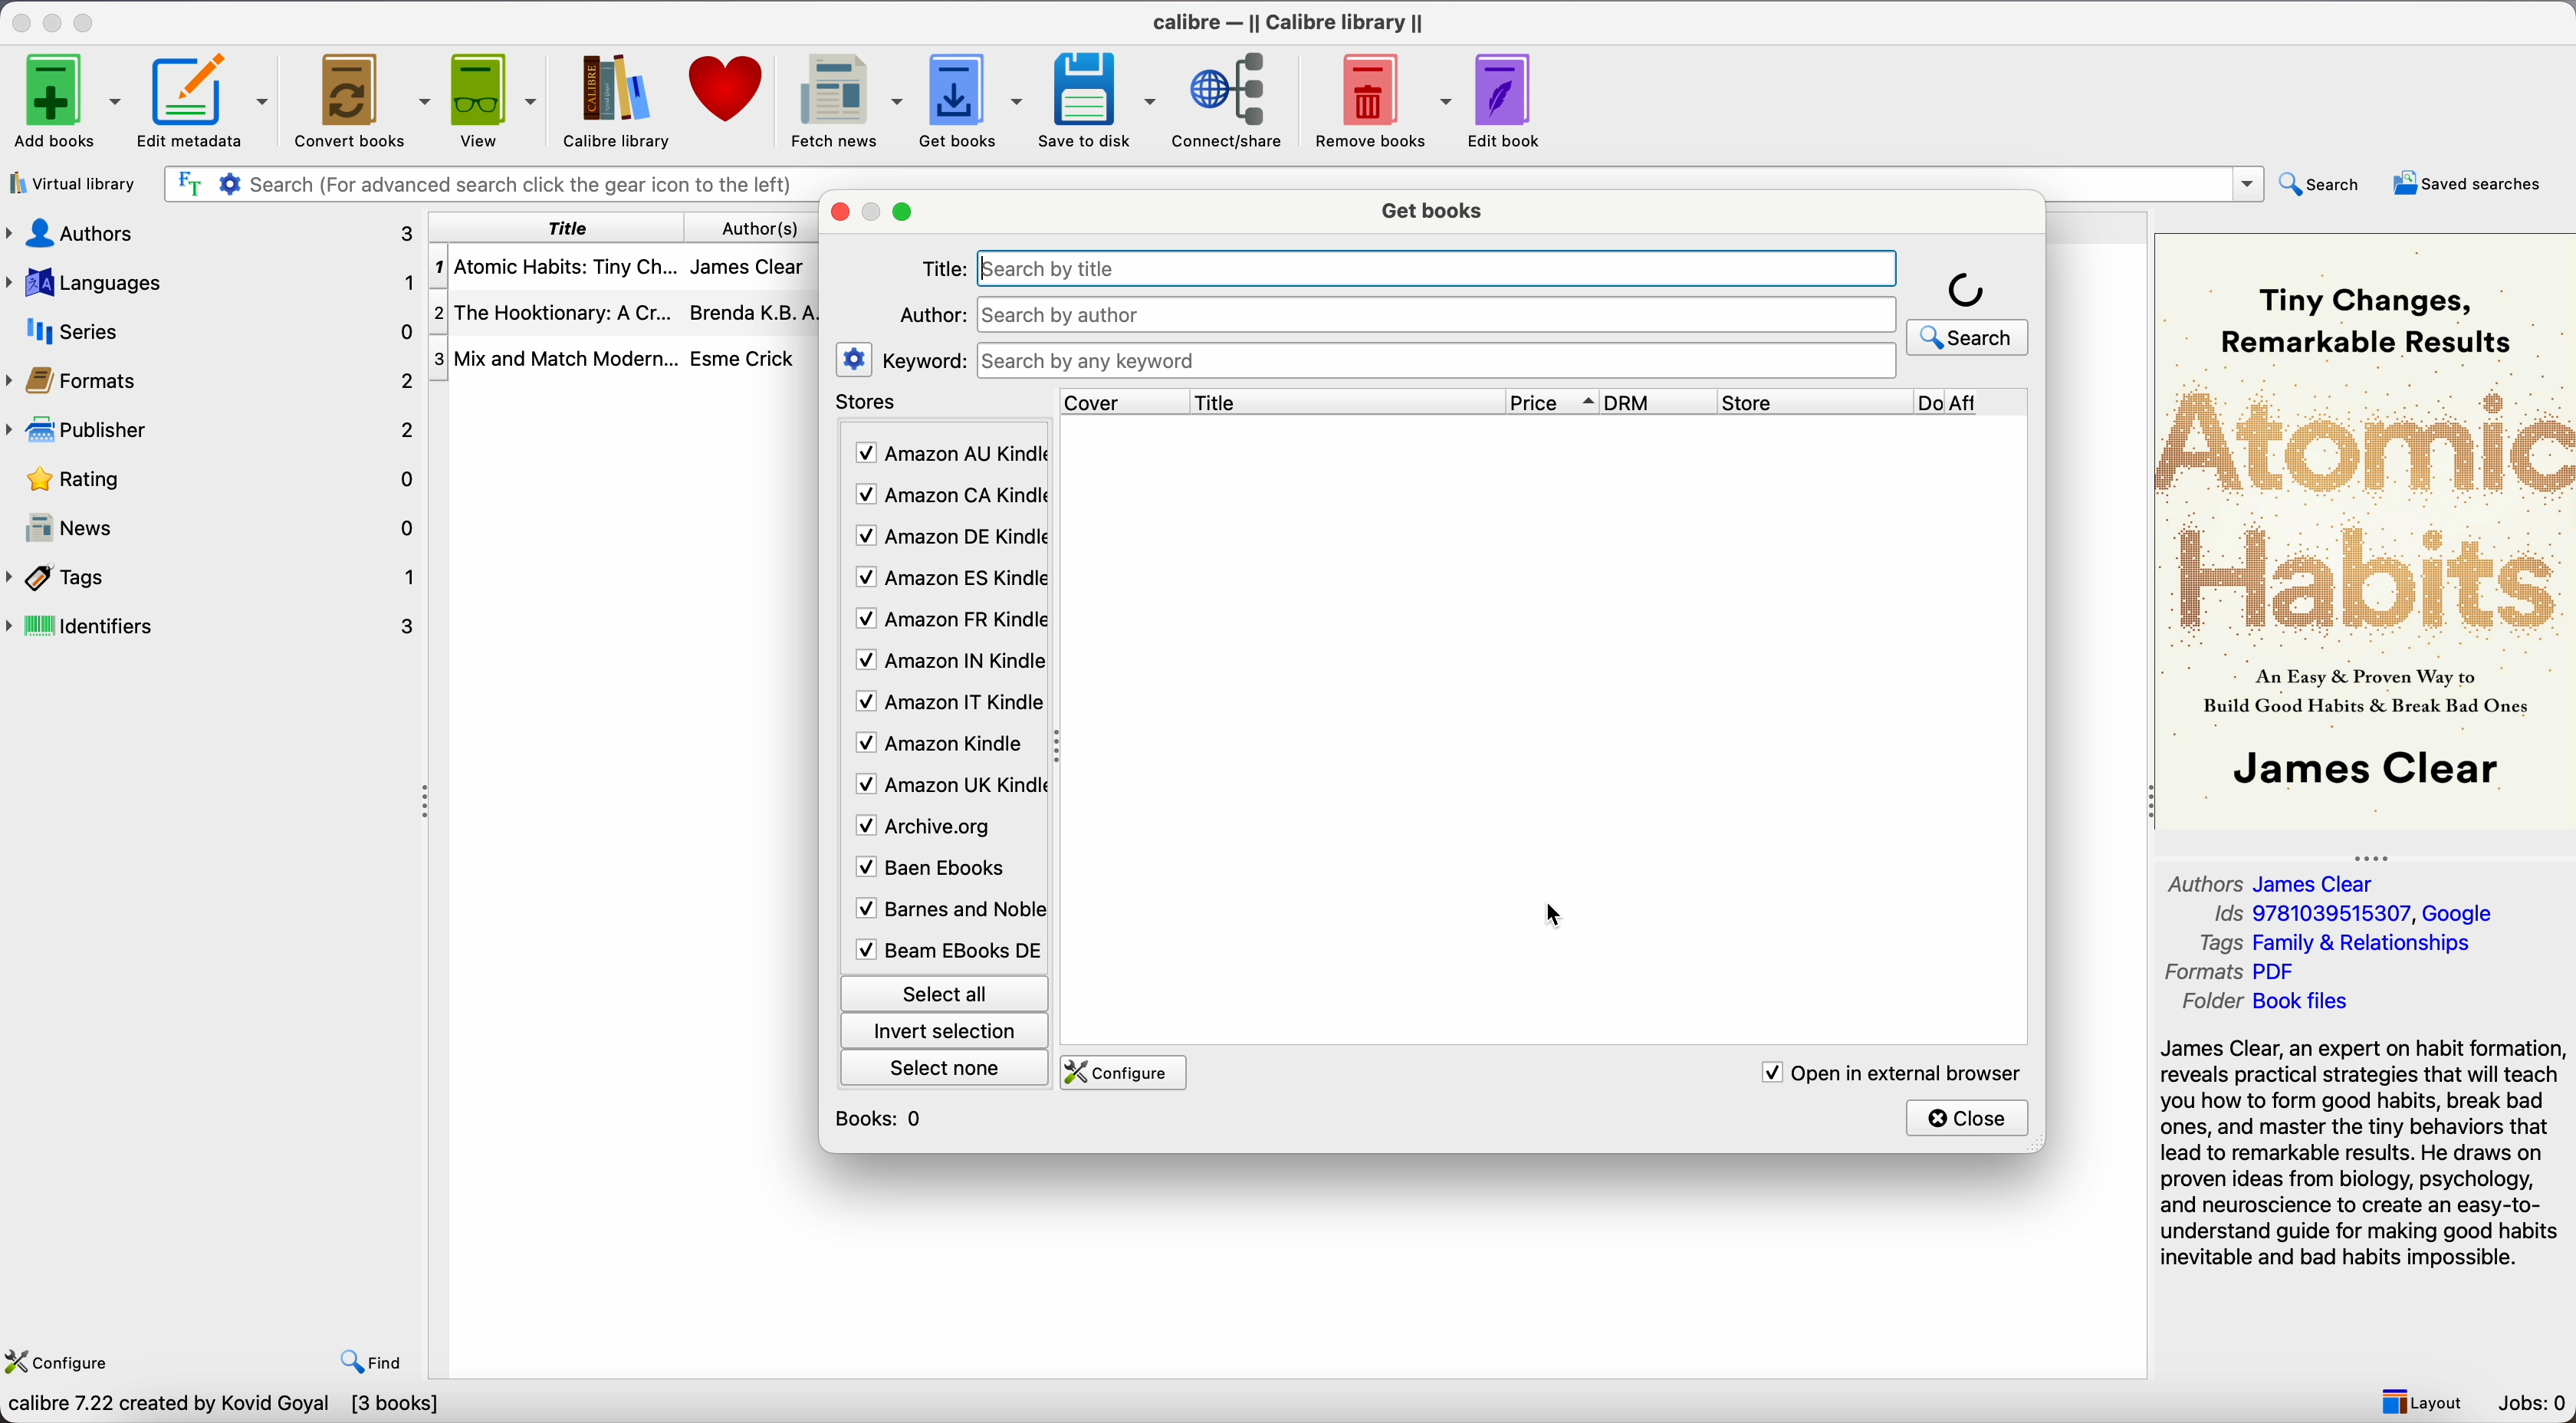  What do you see at coordinates (884, 1118) in the screenshot?
I see `books: 0` at bounding box center [884, 1118].